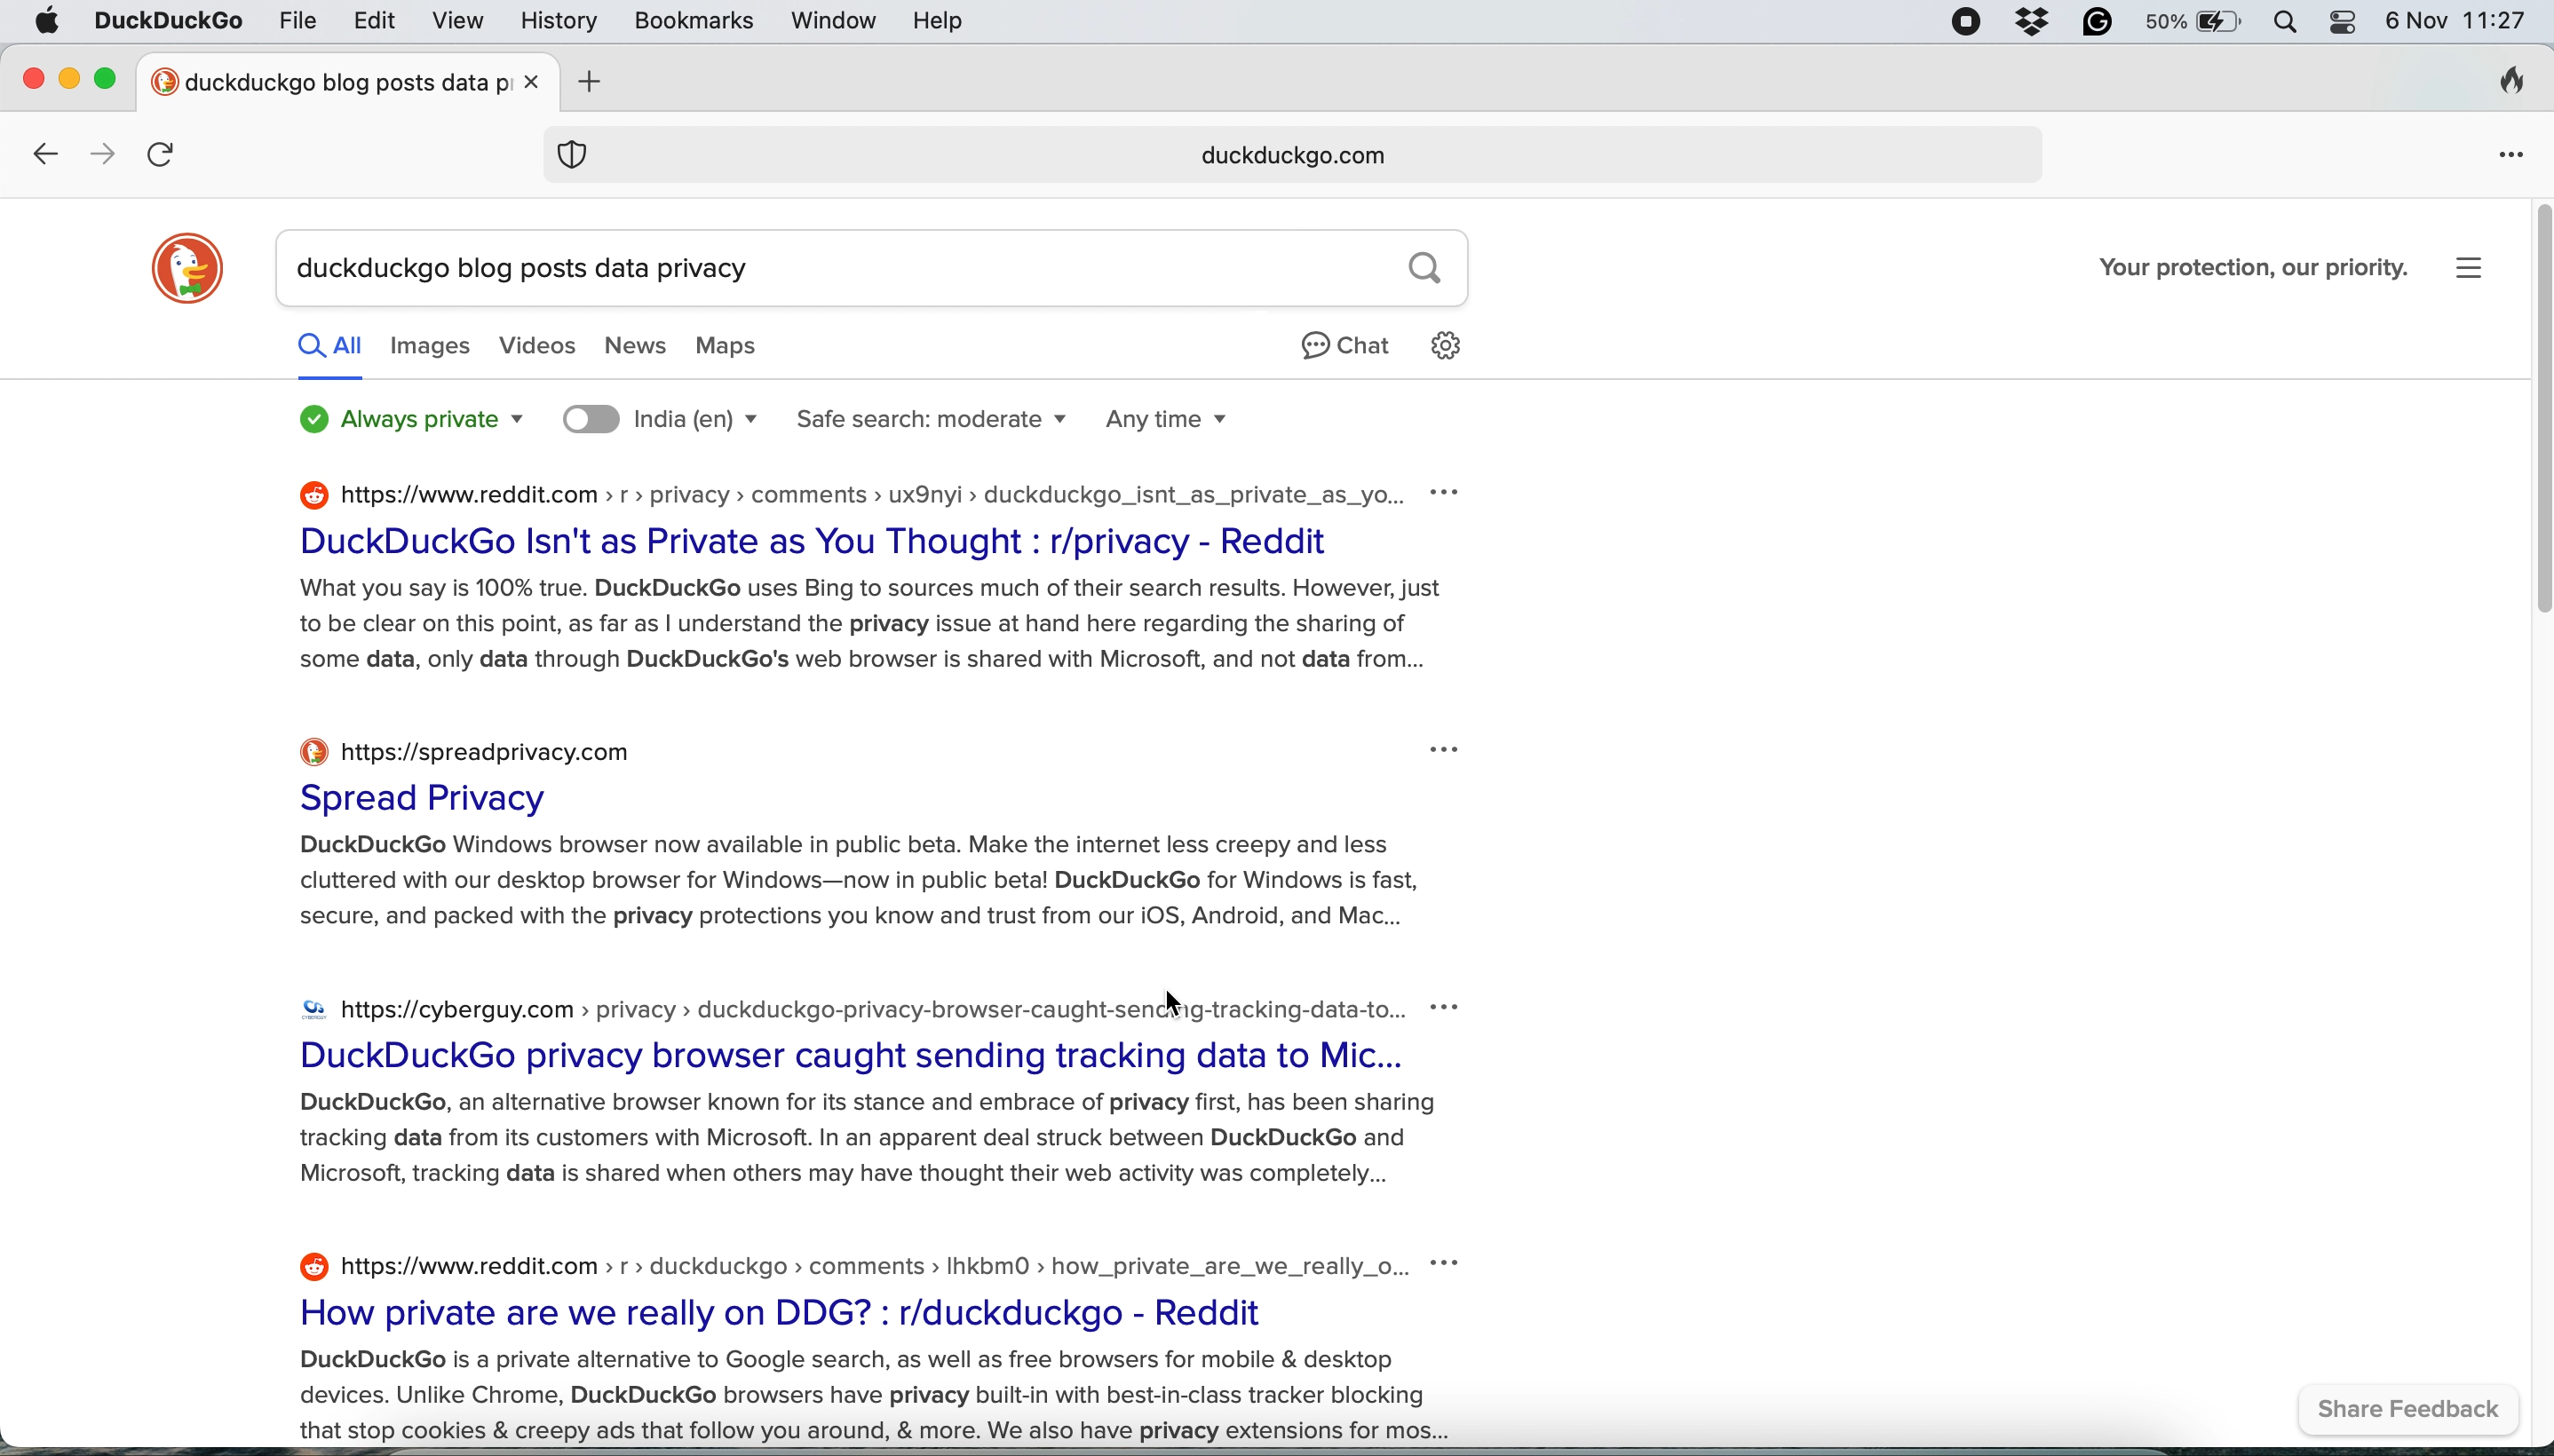 This screenshot has width=2554, height=1456. Describe the element at coordinates (2282, 22) in the screenshot. I see `spotlight search` at that location.